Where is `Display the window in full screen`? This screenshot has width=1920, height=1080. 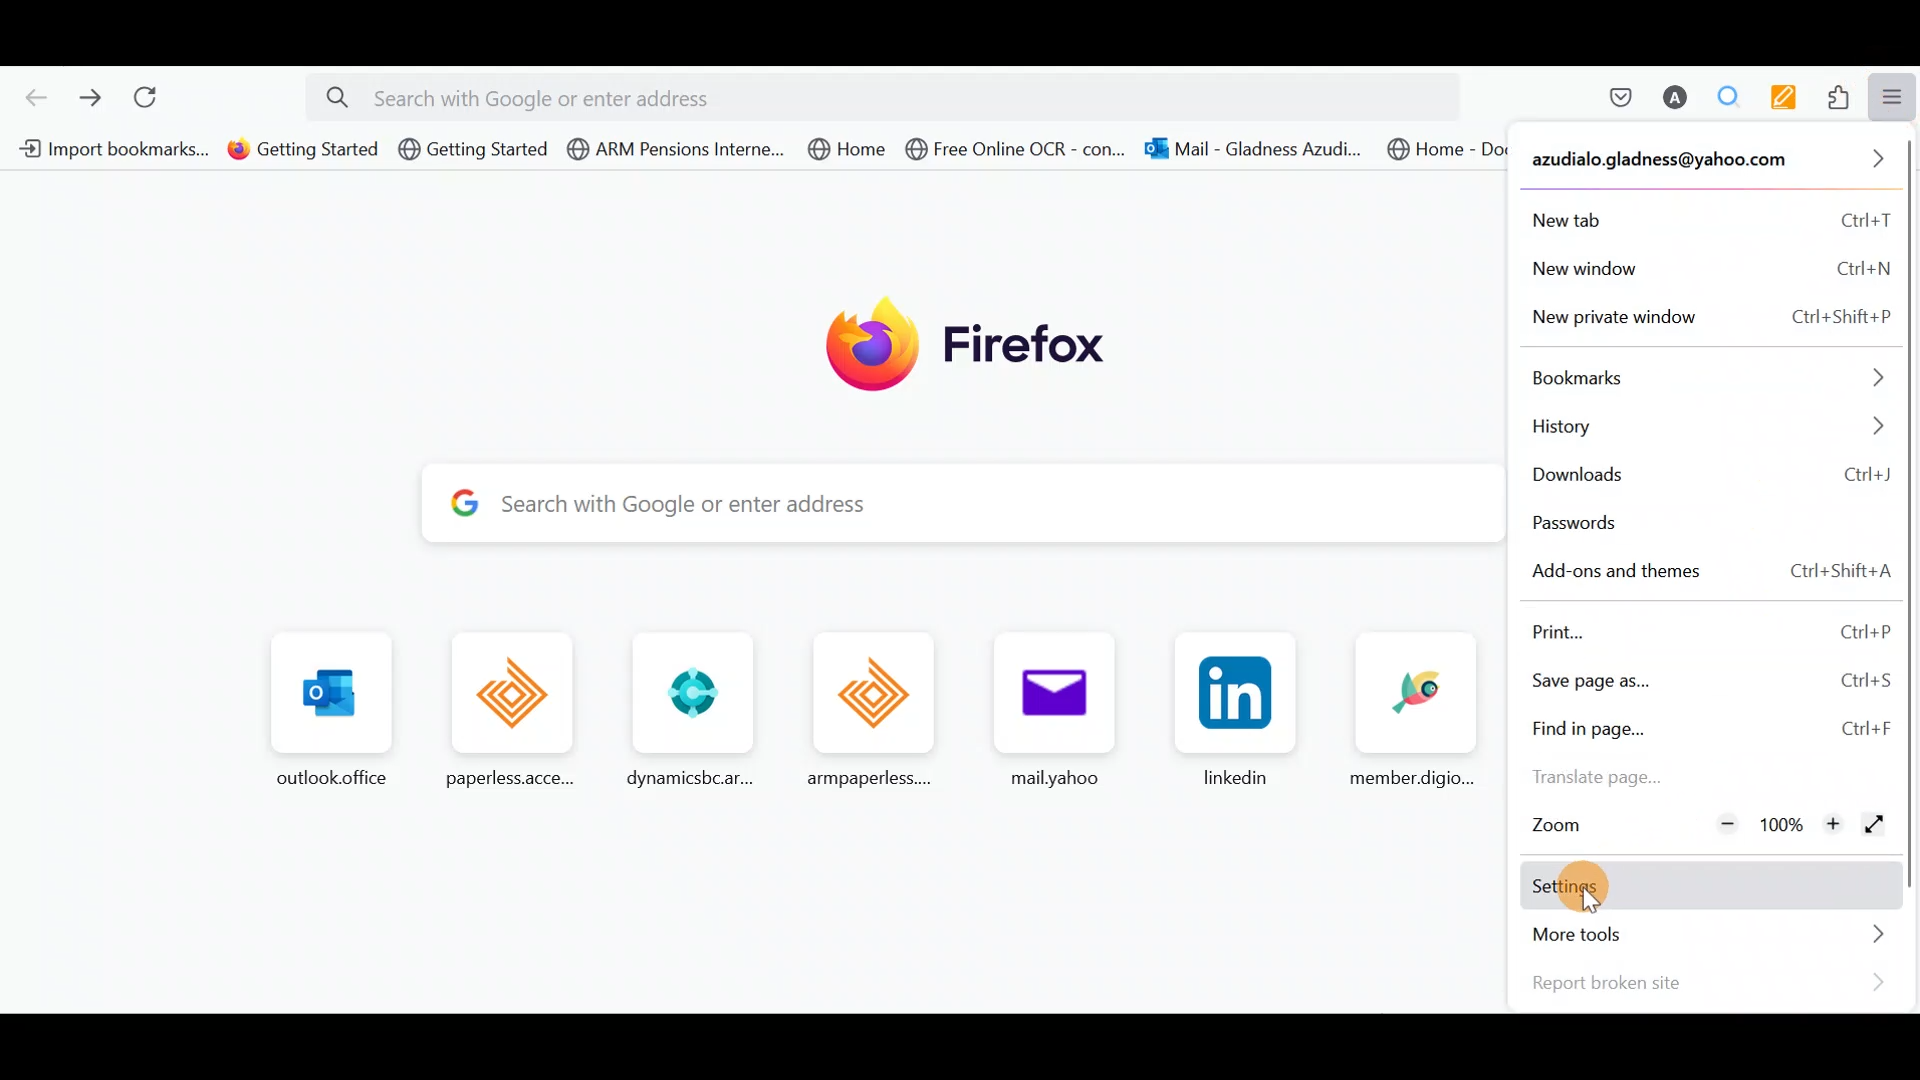
Display the window in full screen is located at coordinates (1874, 823).